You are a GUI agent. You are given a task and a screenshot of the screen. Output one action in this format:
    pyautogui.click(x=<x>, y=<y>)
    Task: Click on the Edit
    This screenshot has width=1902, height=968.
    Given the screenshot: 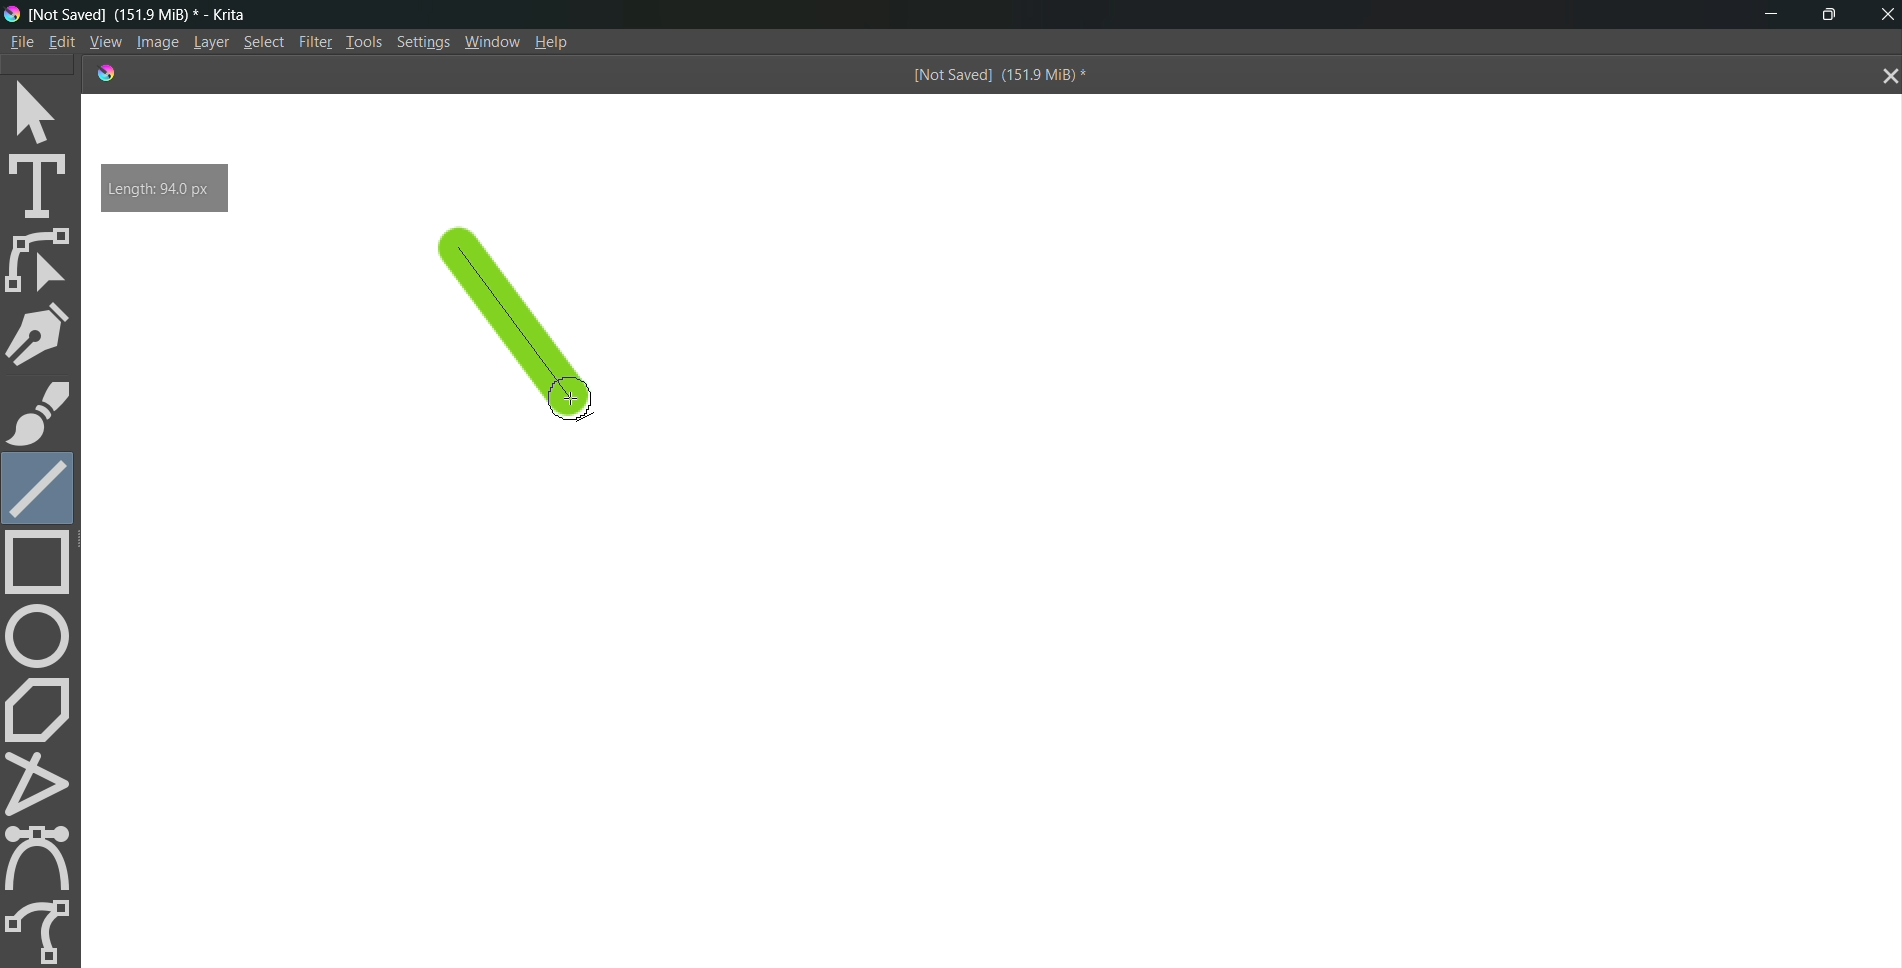 What is the action you would take?
    pyautogui.click(x=62, y=42)
    